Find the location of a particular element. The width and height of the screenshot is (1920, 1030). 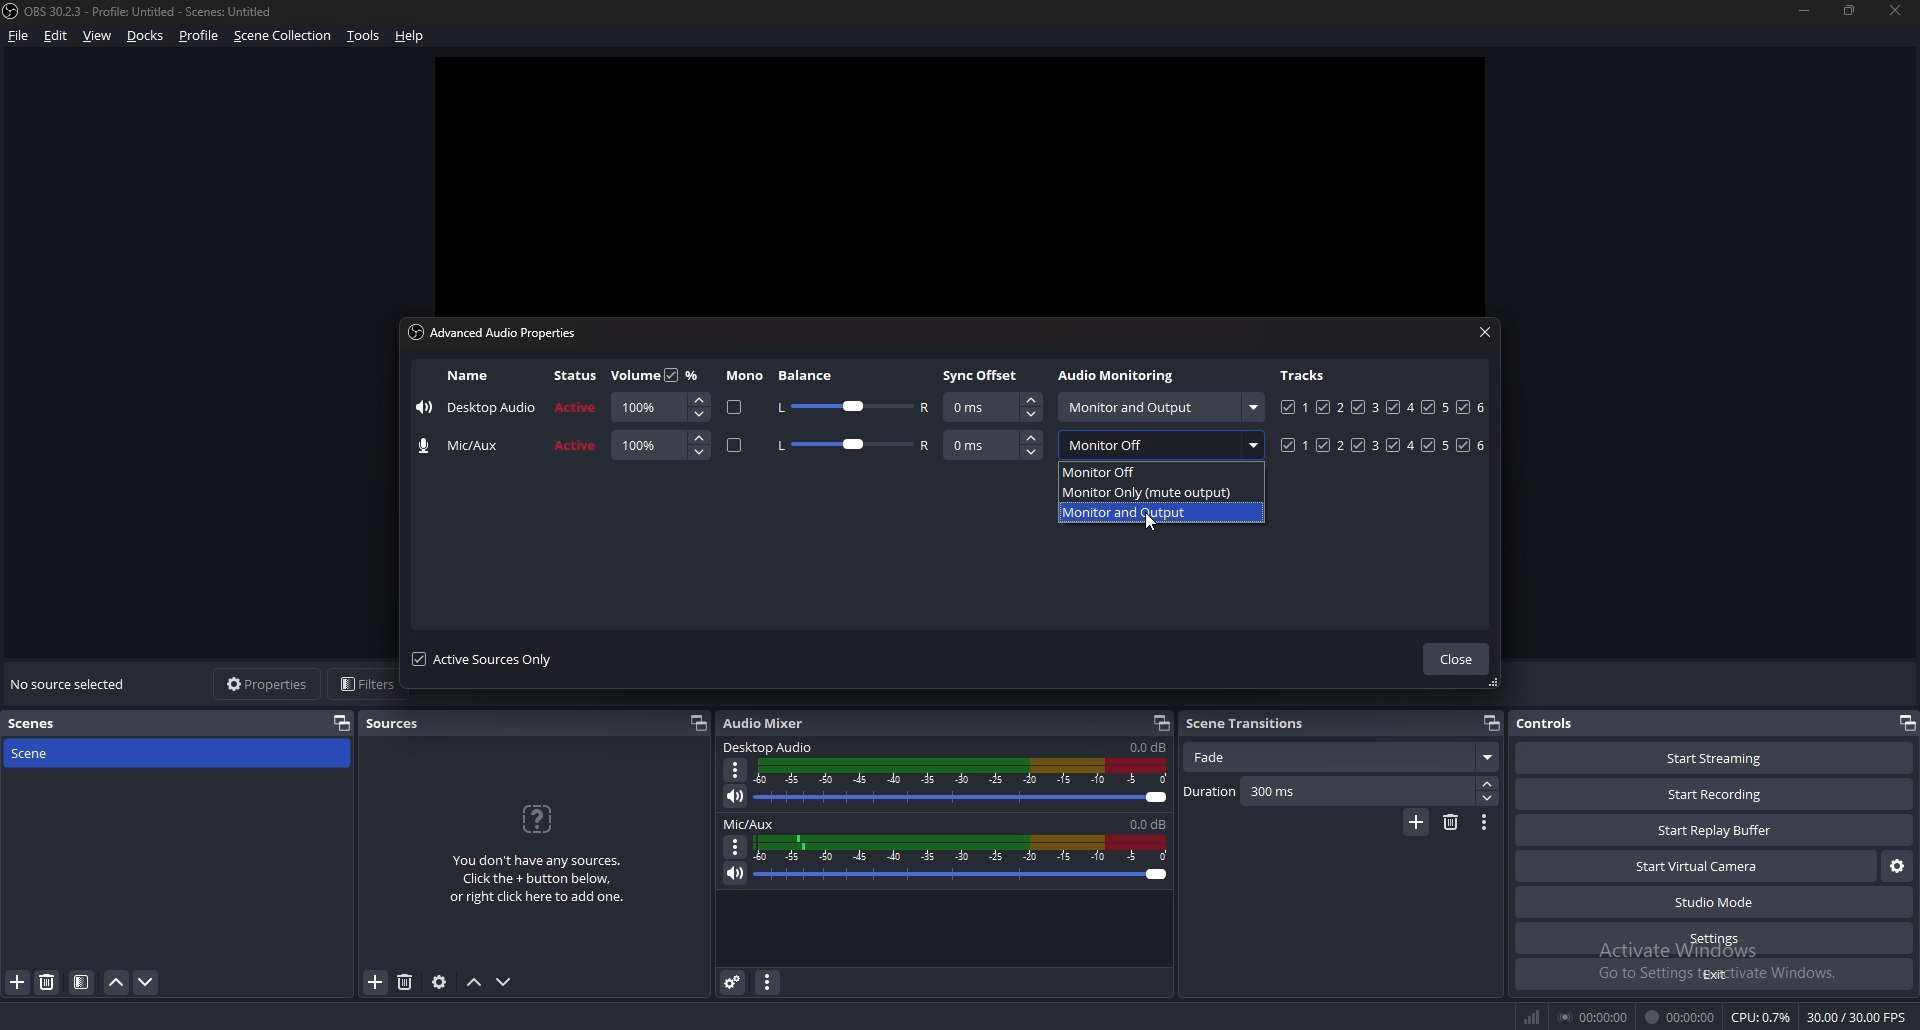

transition properties is located at coordinates (1484, 824).